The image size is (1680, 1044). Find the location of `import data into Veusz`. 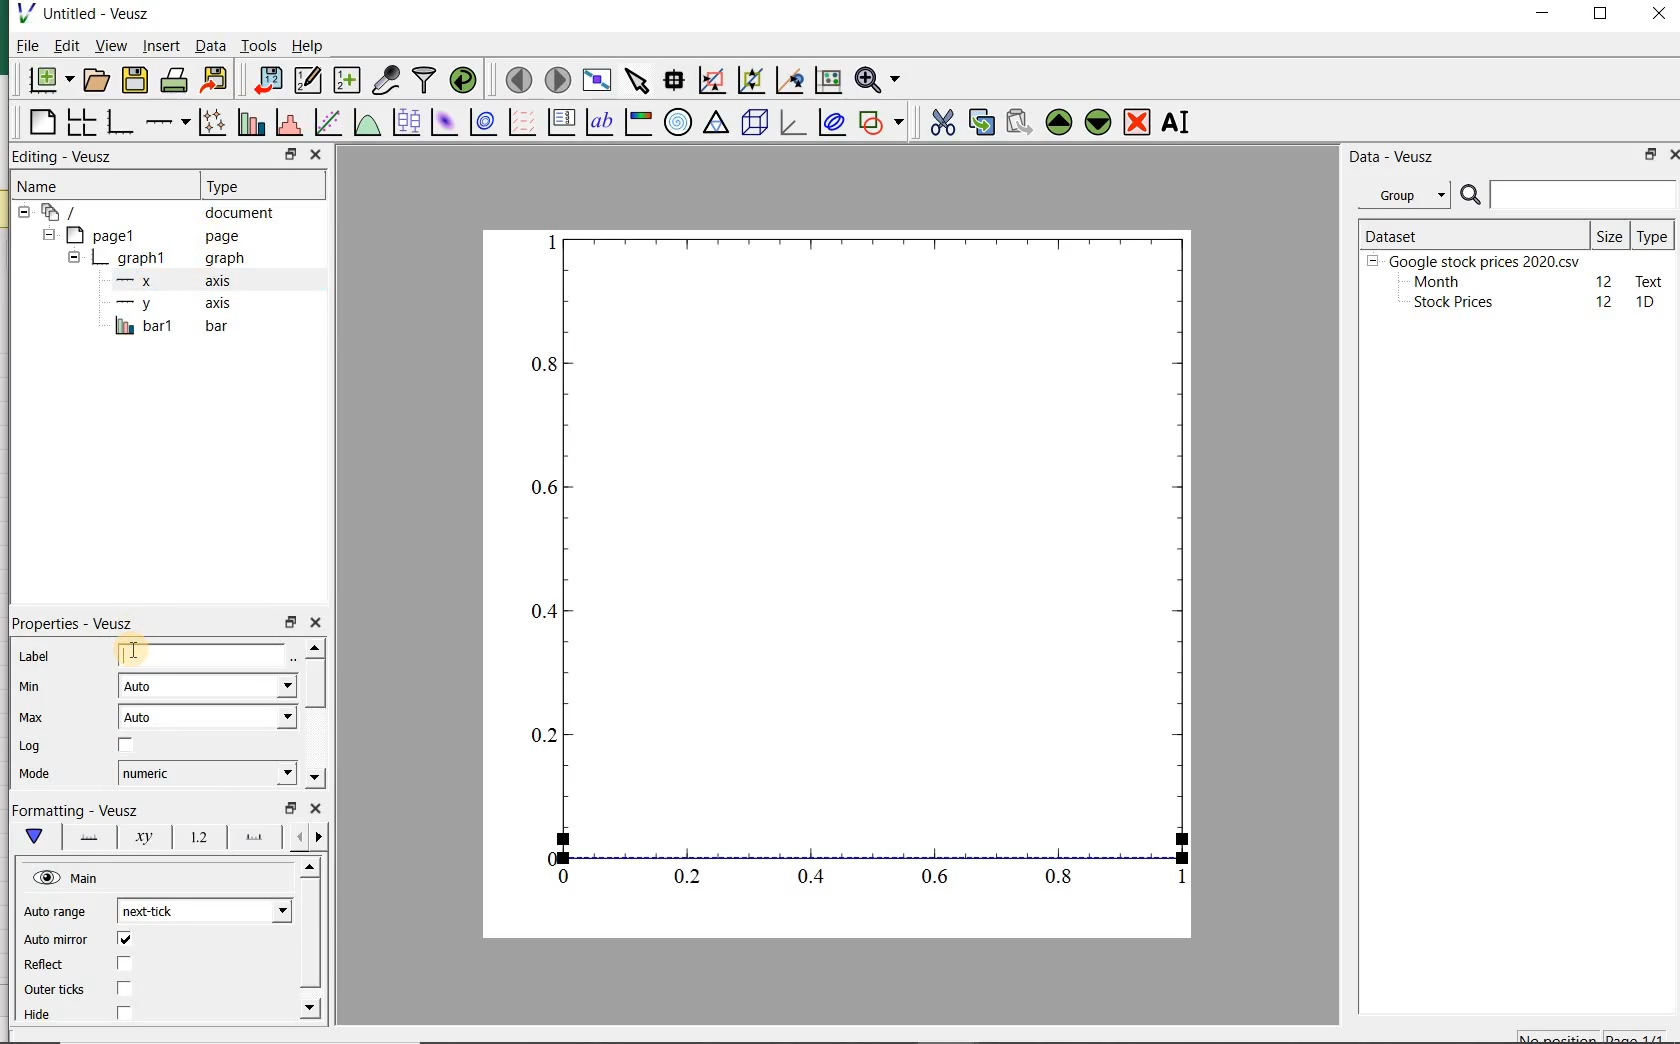

import data into Veusz is located at coordinates (264, 81).